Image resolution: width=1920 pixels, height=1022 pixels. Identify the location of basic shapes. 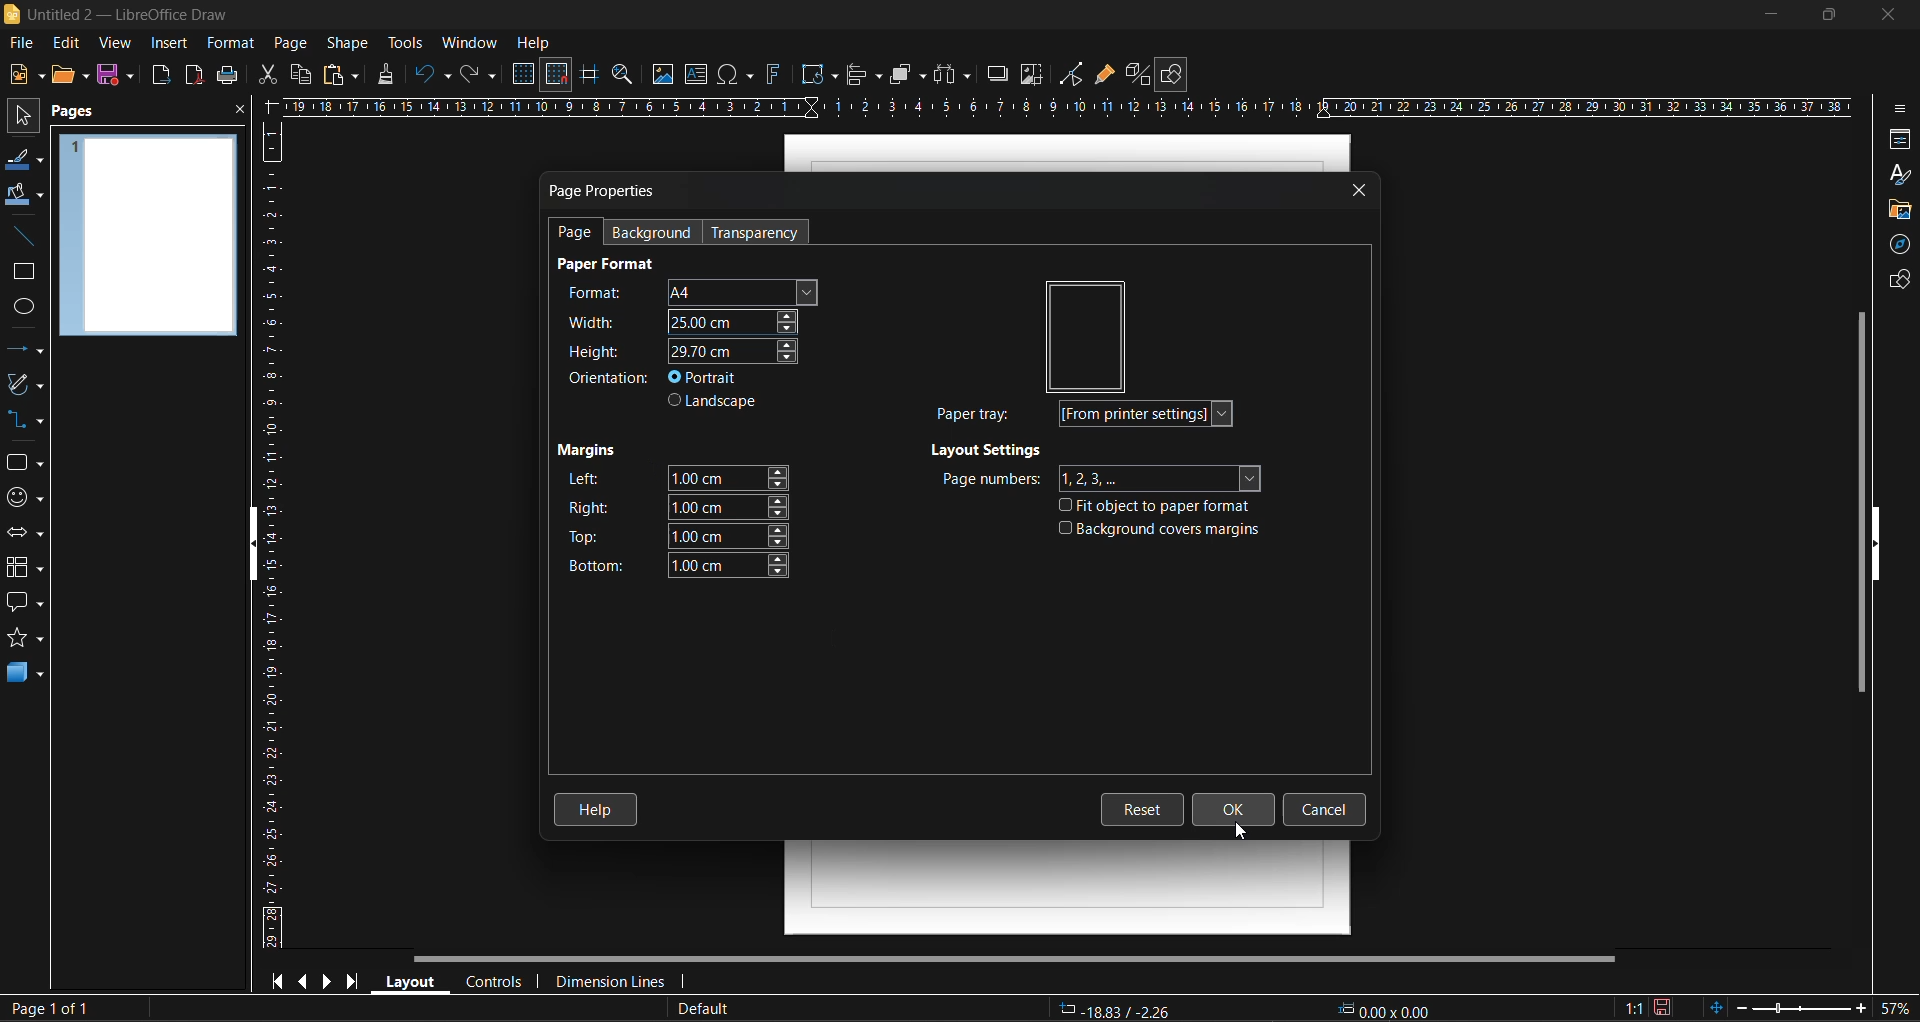
(28, 464).